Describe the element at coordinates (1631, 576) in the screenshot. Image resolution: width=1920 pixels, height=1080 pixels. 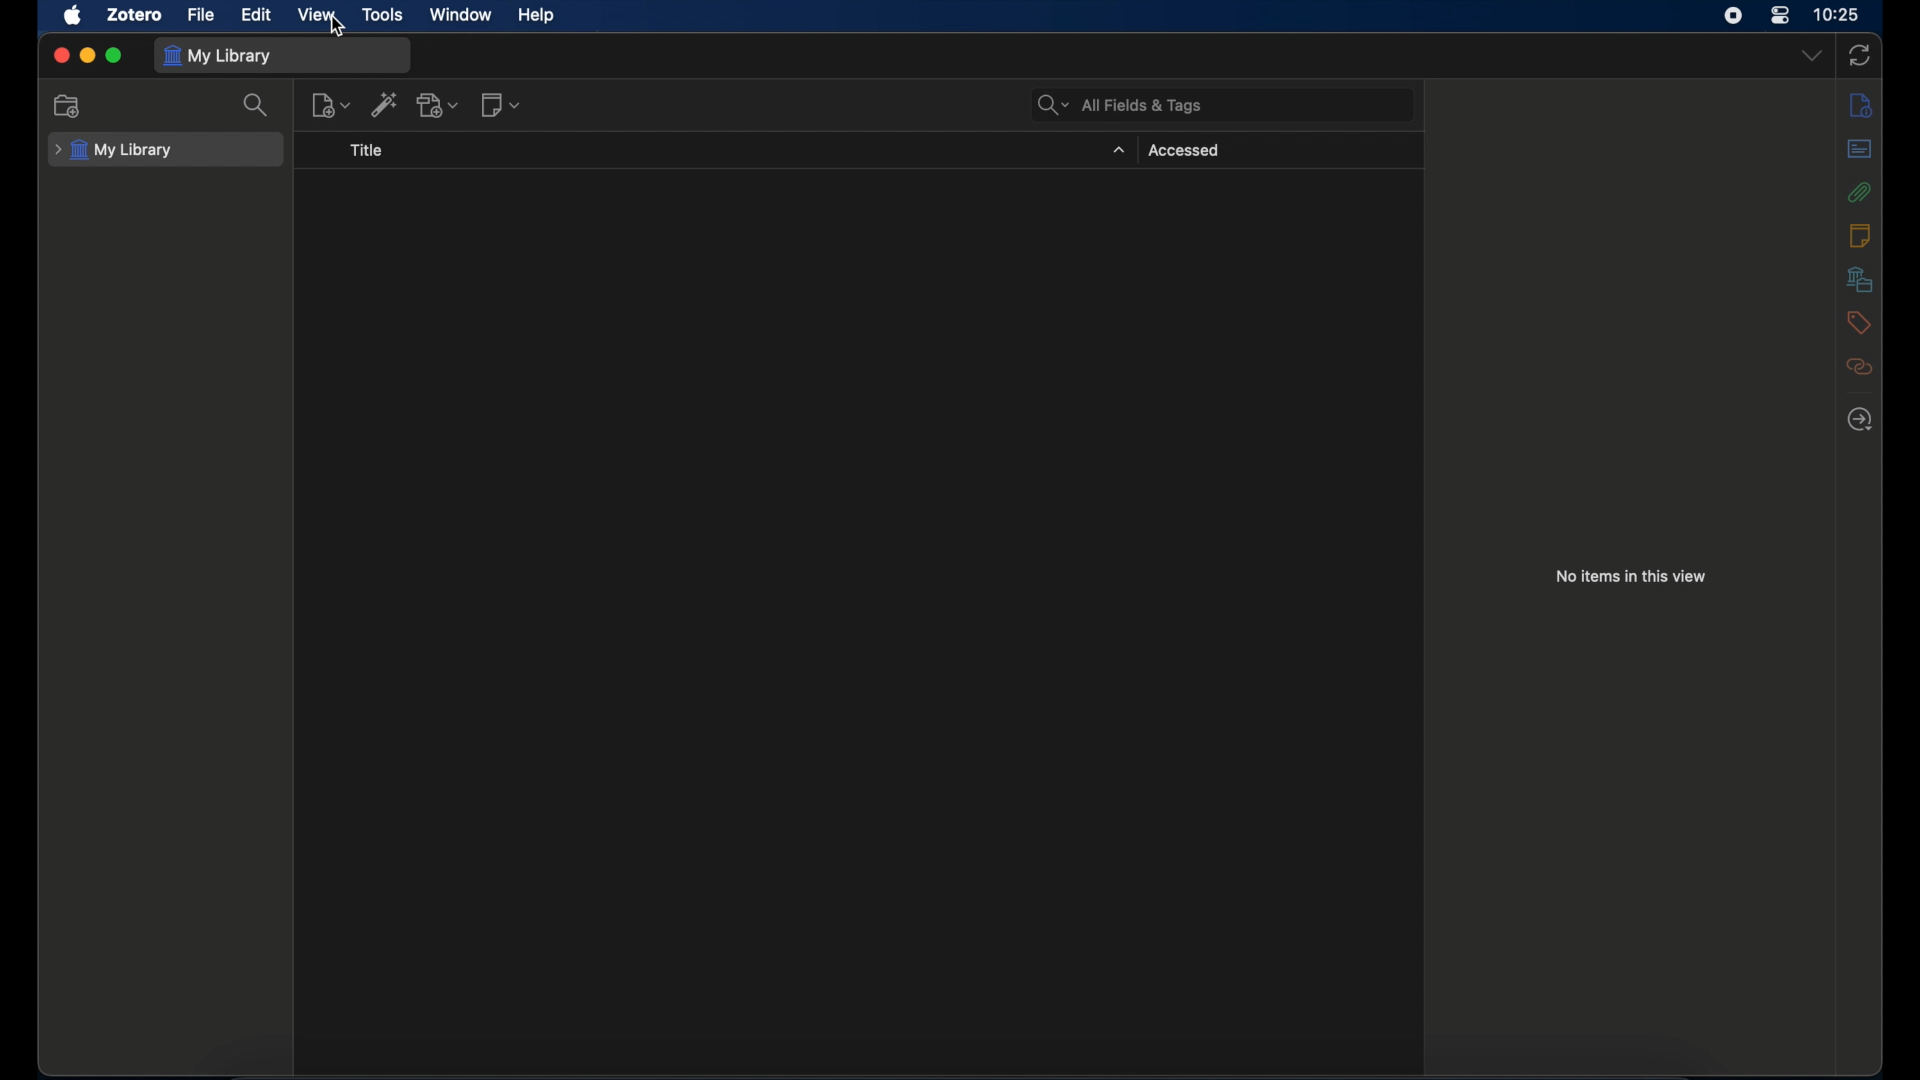
I see `no items in this view` at that location.